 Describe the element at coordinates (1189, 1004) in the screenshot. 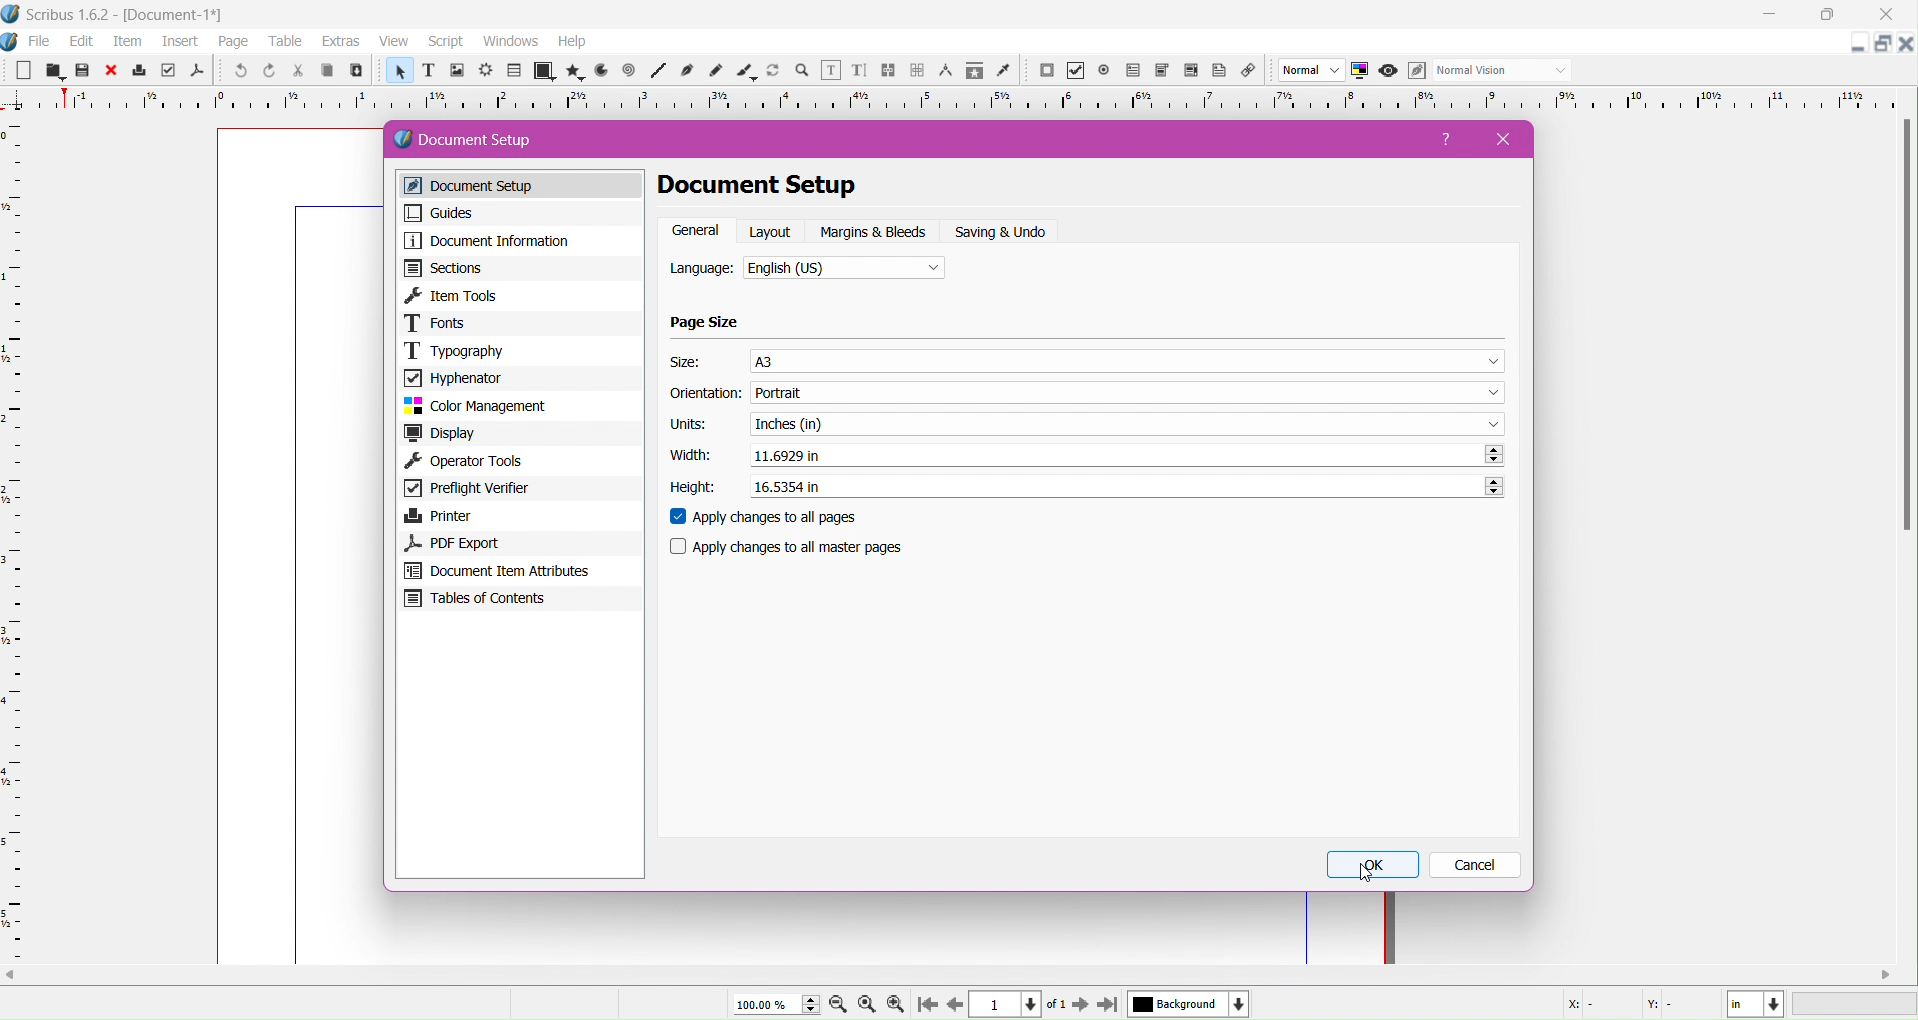

I see `background` at that location.